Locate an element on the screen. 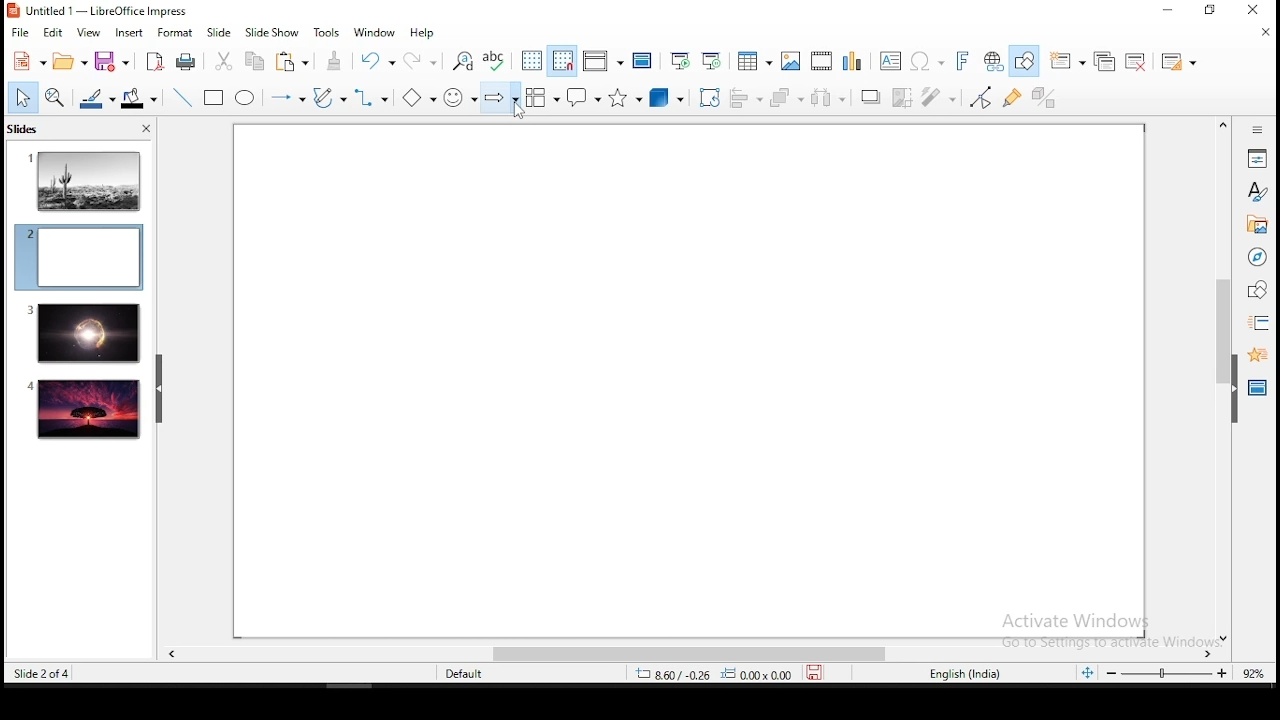  fit to screen is located at coordinates (1085, 674).